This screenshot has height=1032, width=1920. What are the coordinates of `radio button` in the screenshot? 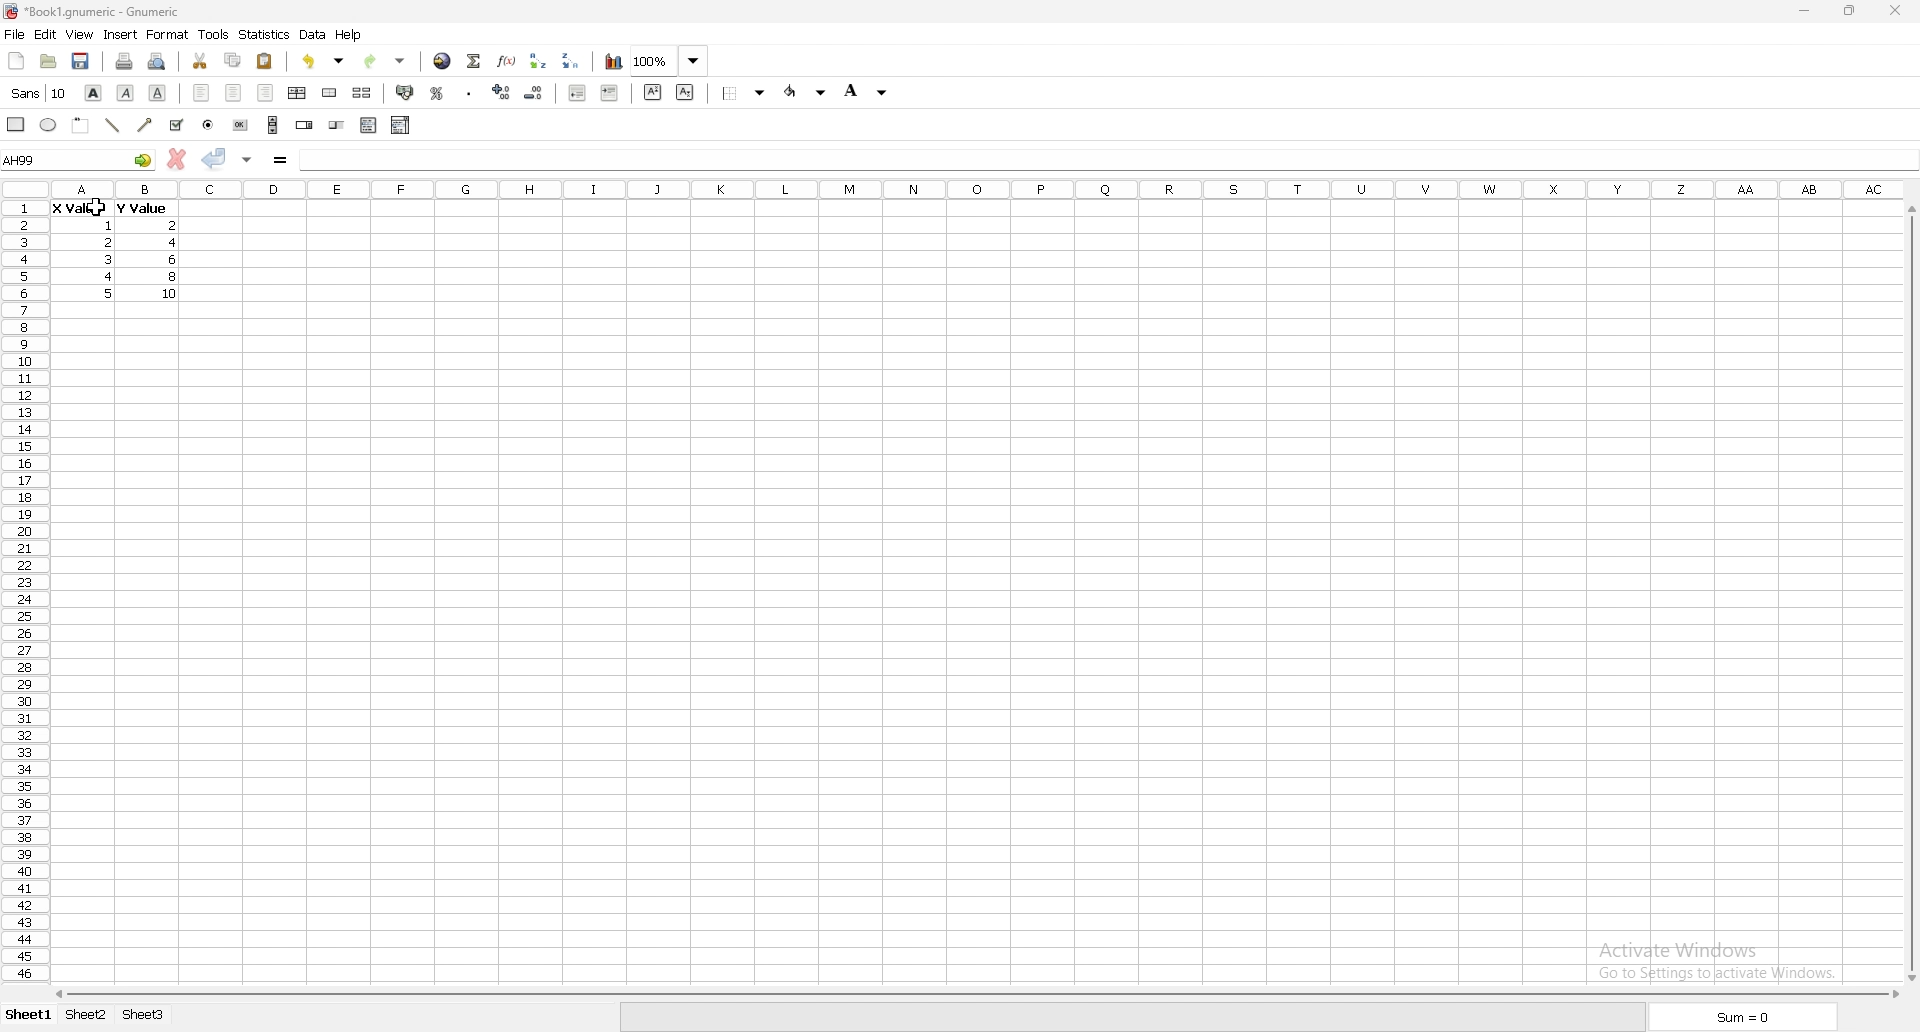 It's located at (209, 125).